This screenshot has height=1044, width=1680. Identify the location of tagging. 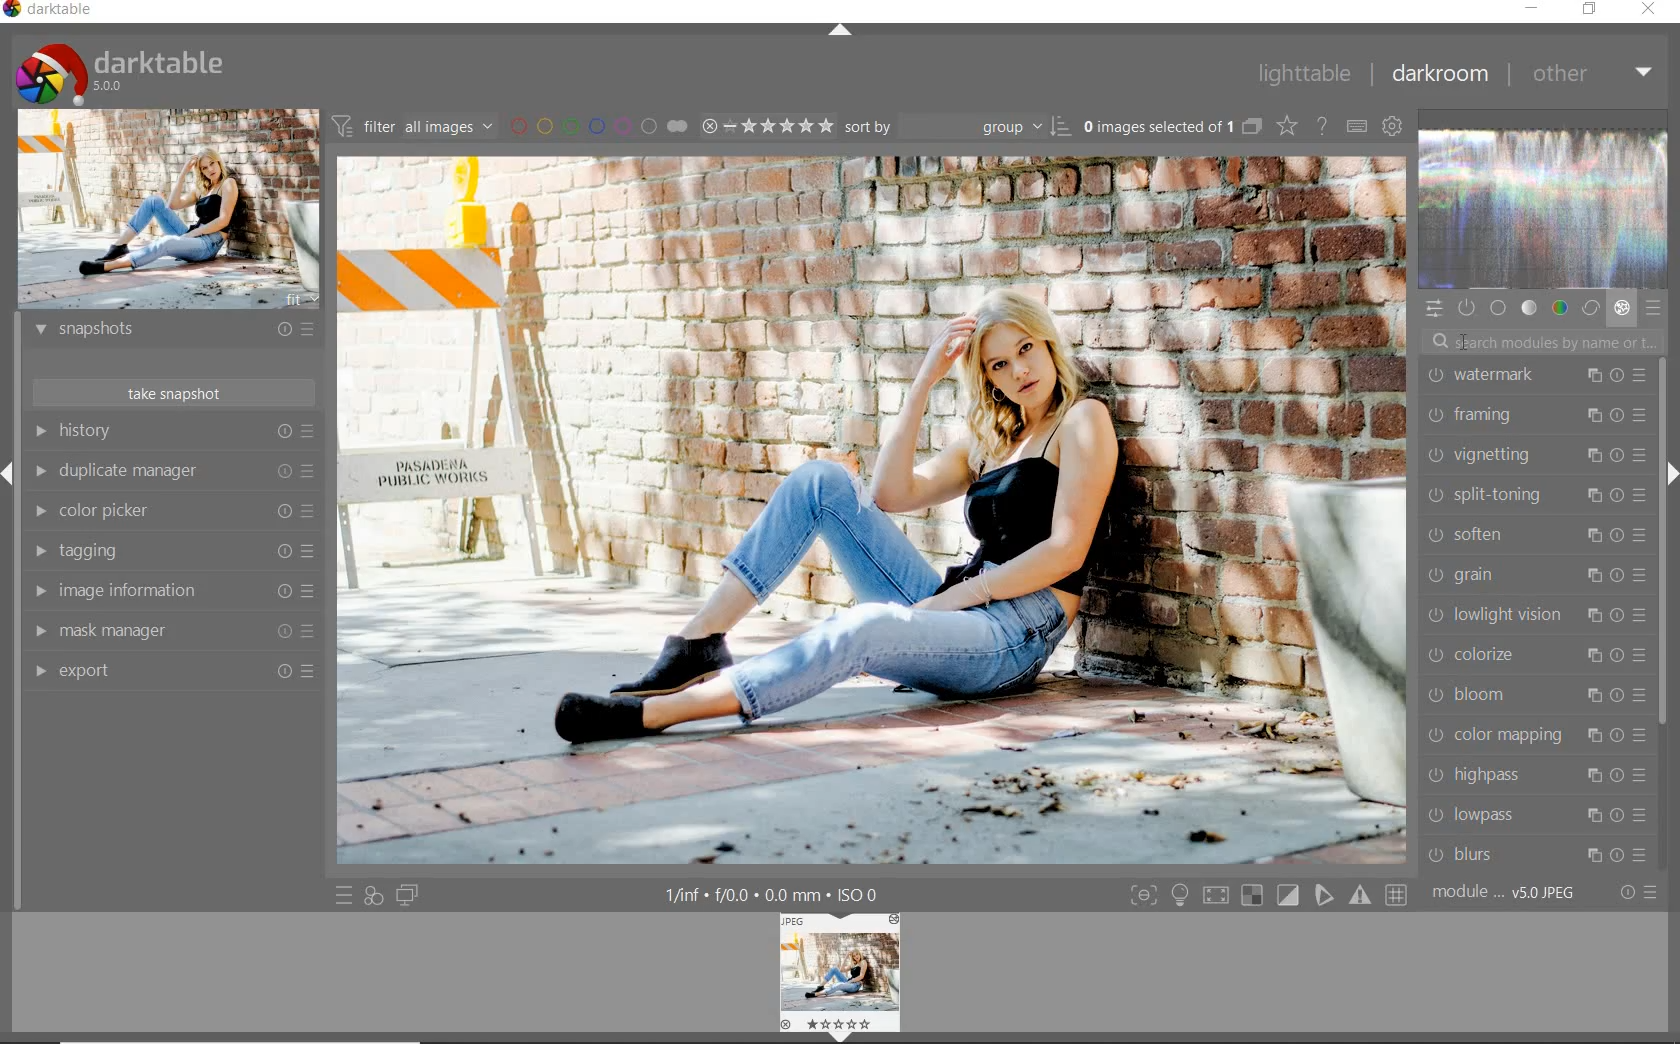
(173, 550).